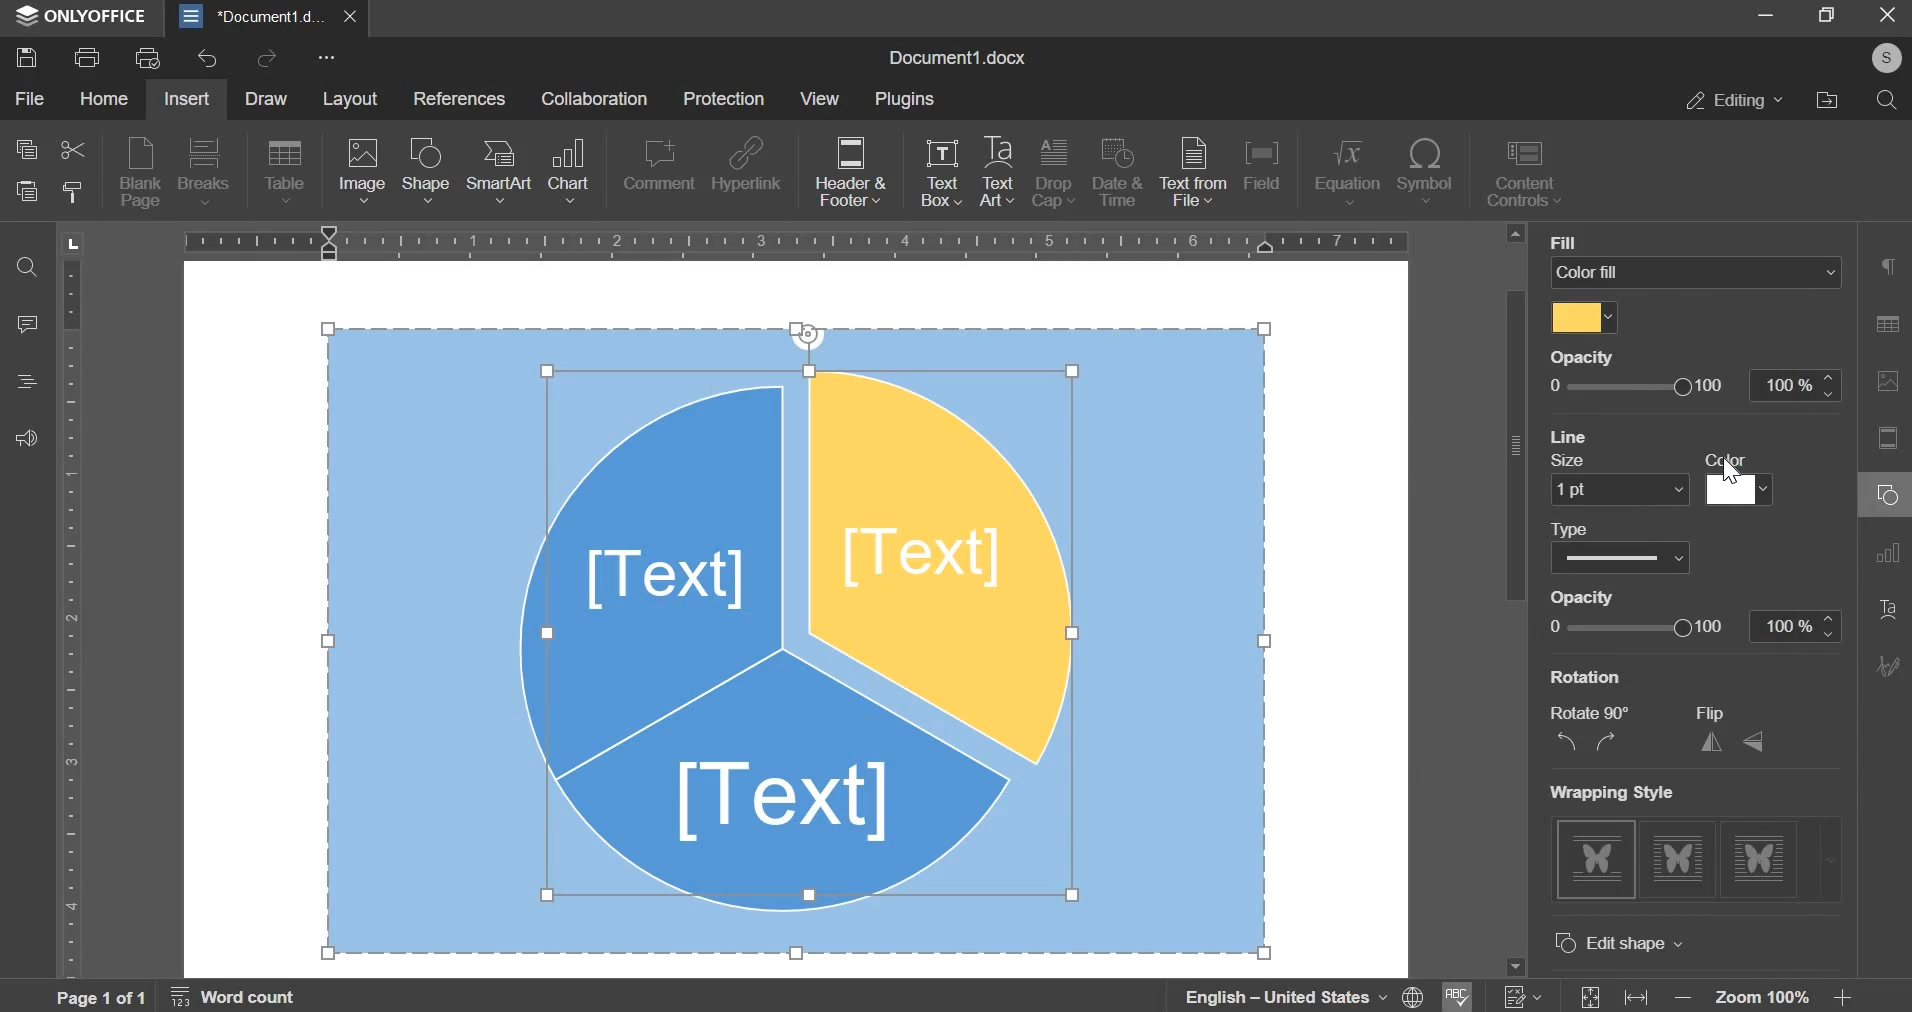 This screenshot has width=1912, height=1012. Describe the element at coordinates (1597, 675) in the screenshot. I see `more colors` at that location.